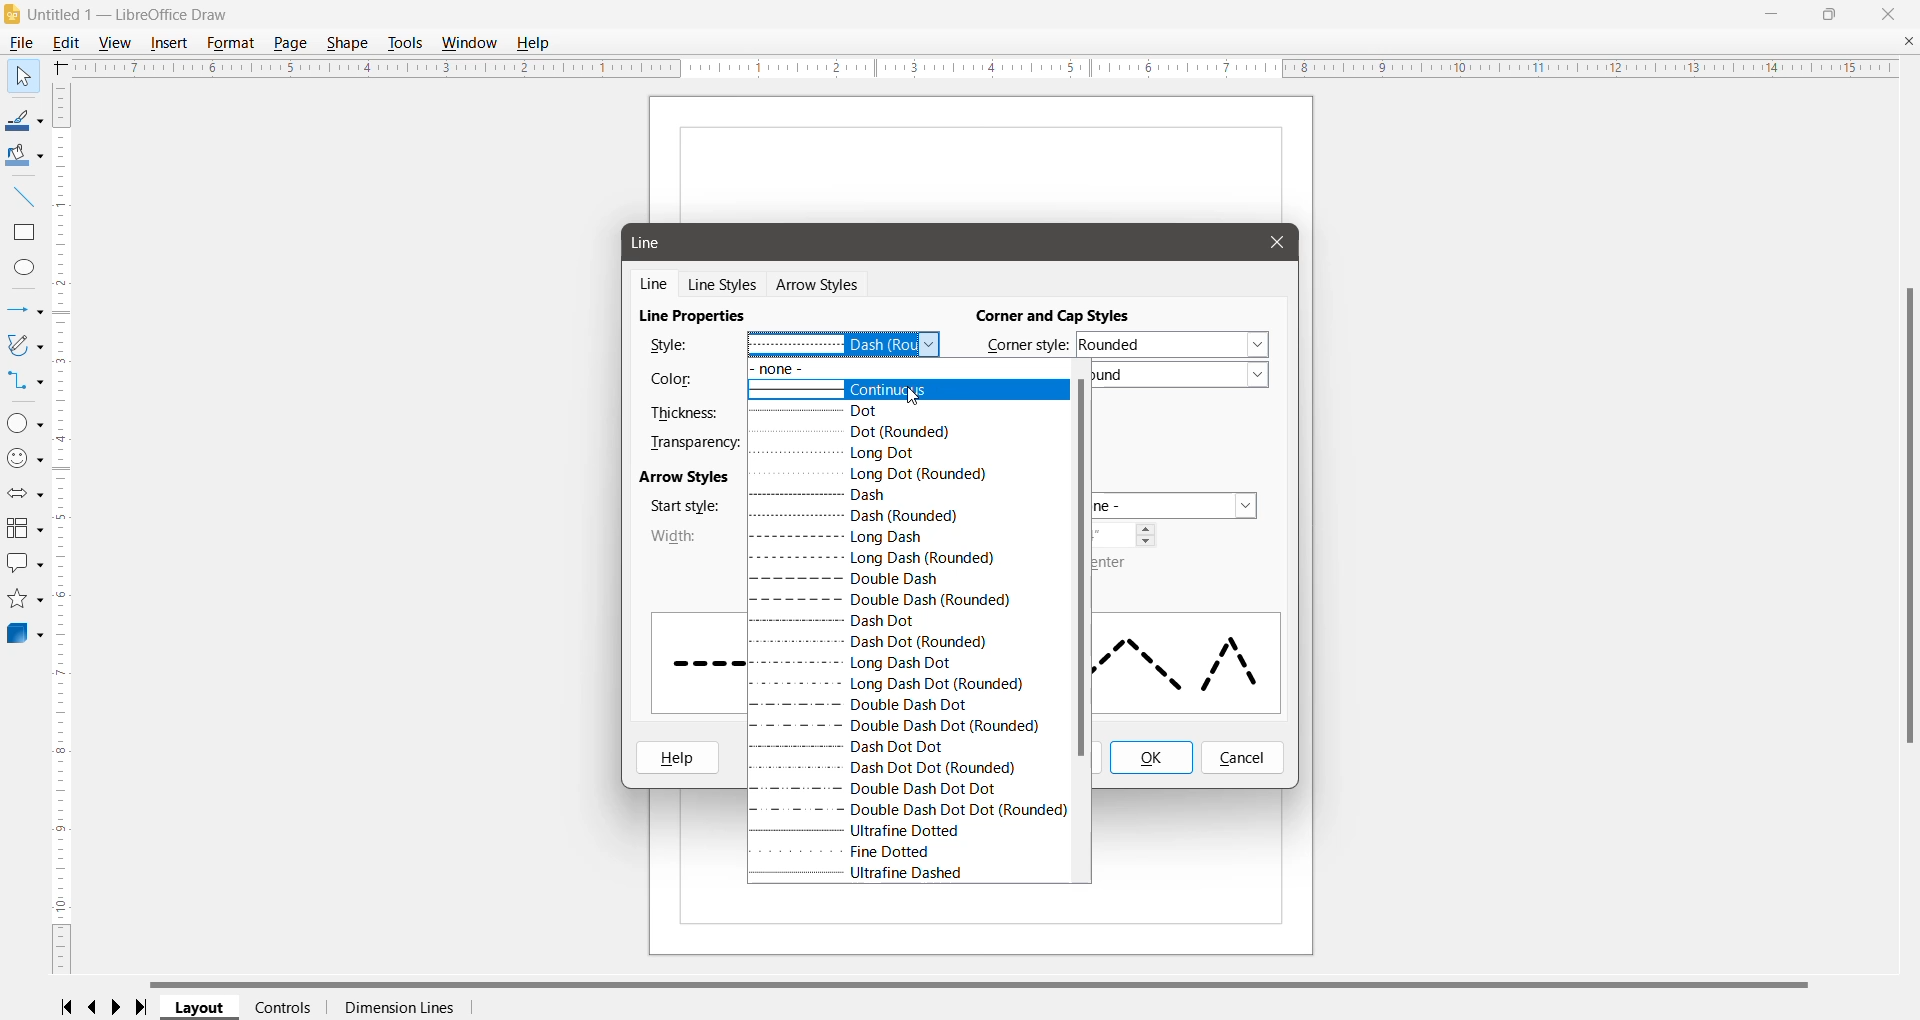 The image size is (1920, 1020). I want to click on Scroll to last page, so click(142, 1008).